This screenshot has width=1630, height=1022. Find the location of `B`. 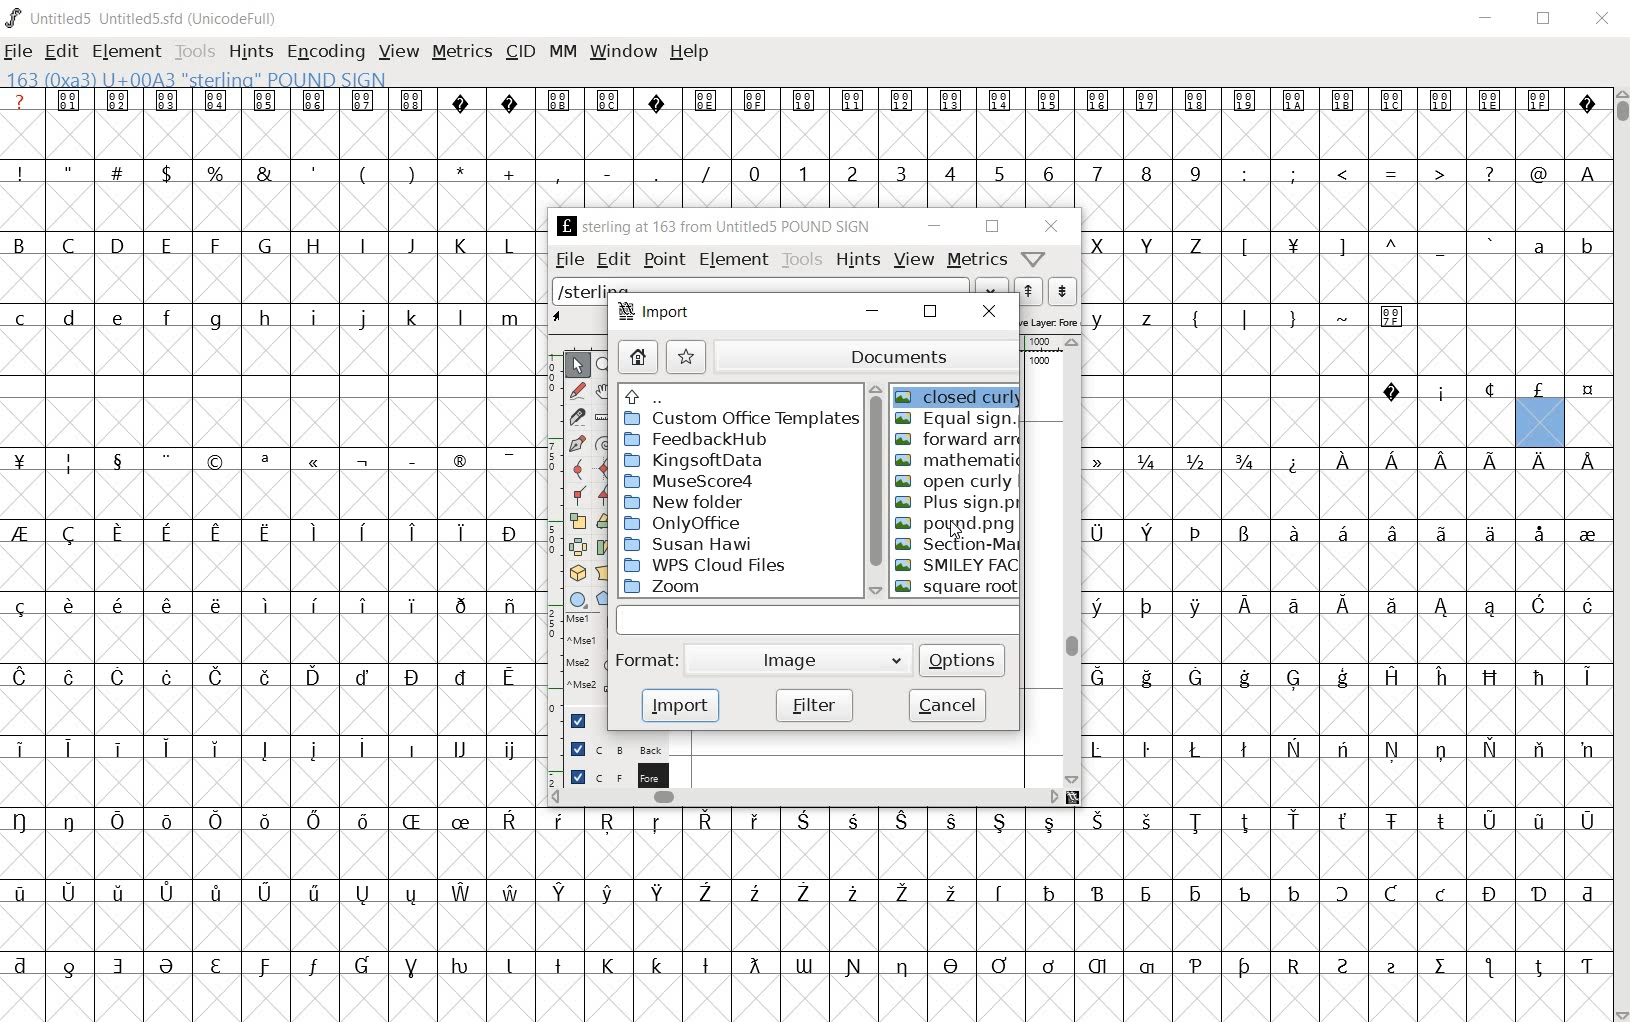

B is located at coordinates (26, 243).